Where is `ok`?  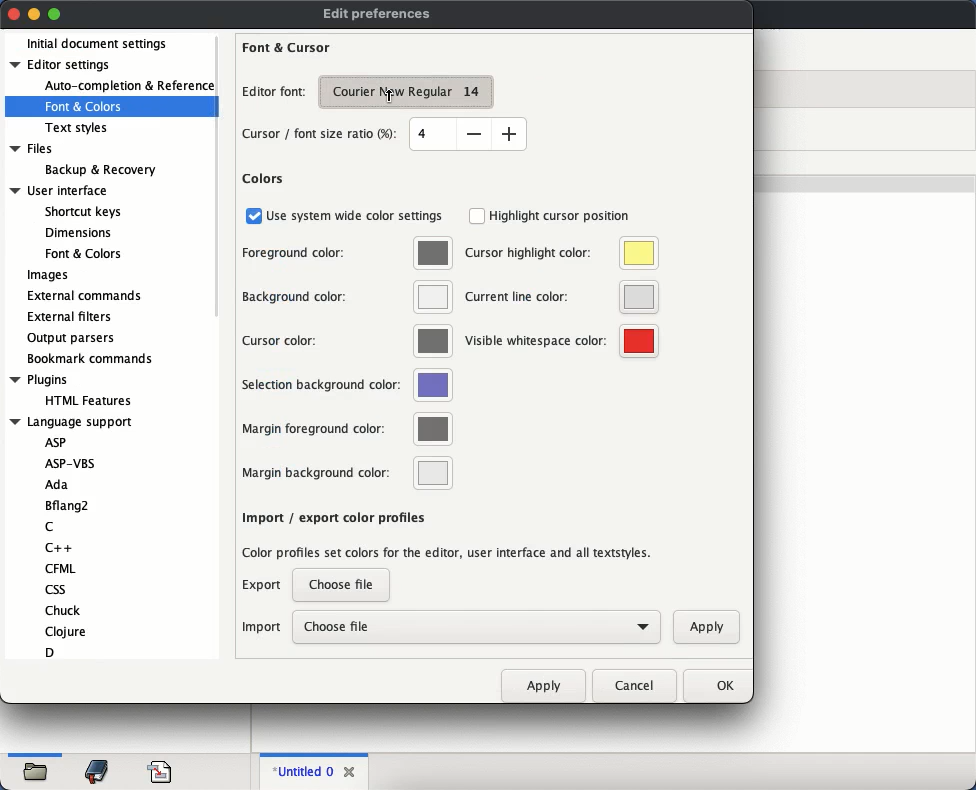 ok is located at coordinates (715, 686).